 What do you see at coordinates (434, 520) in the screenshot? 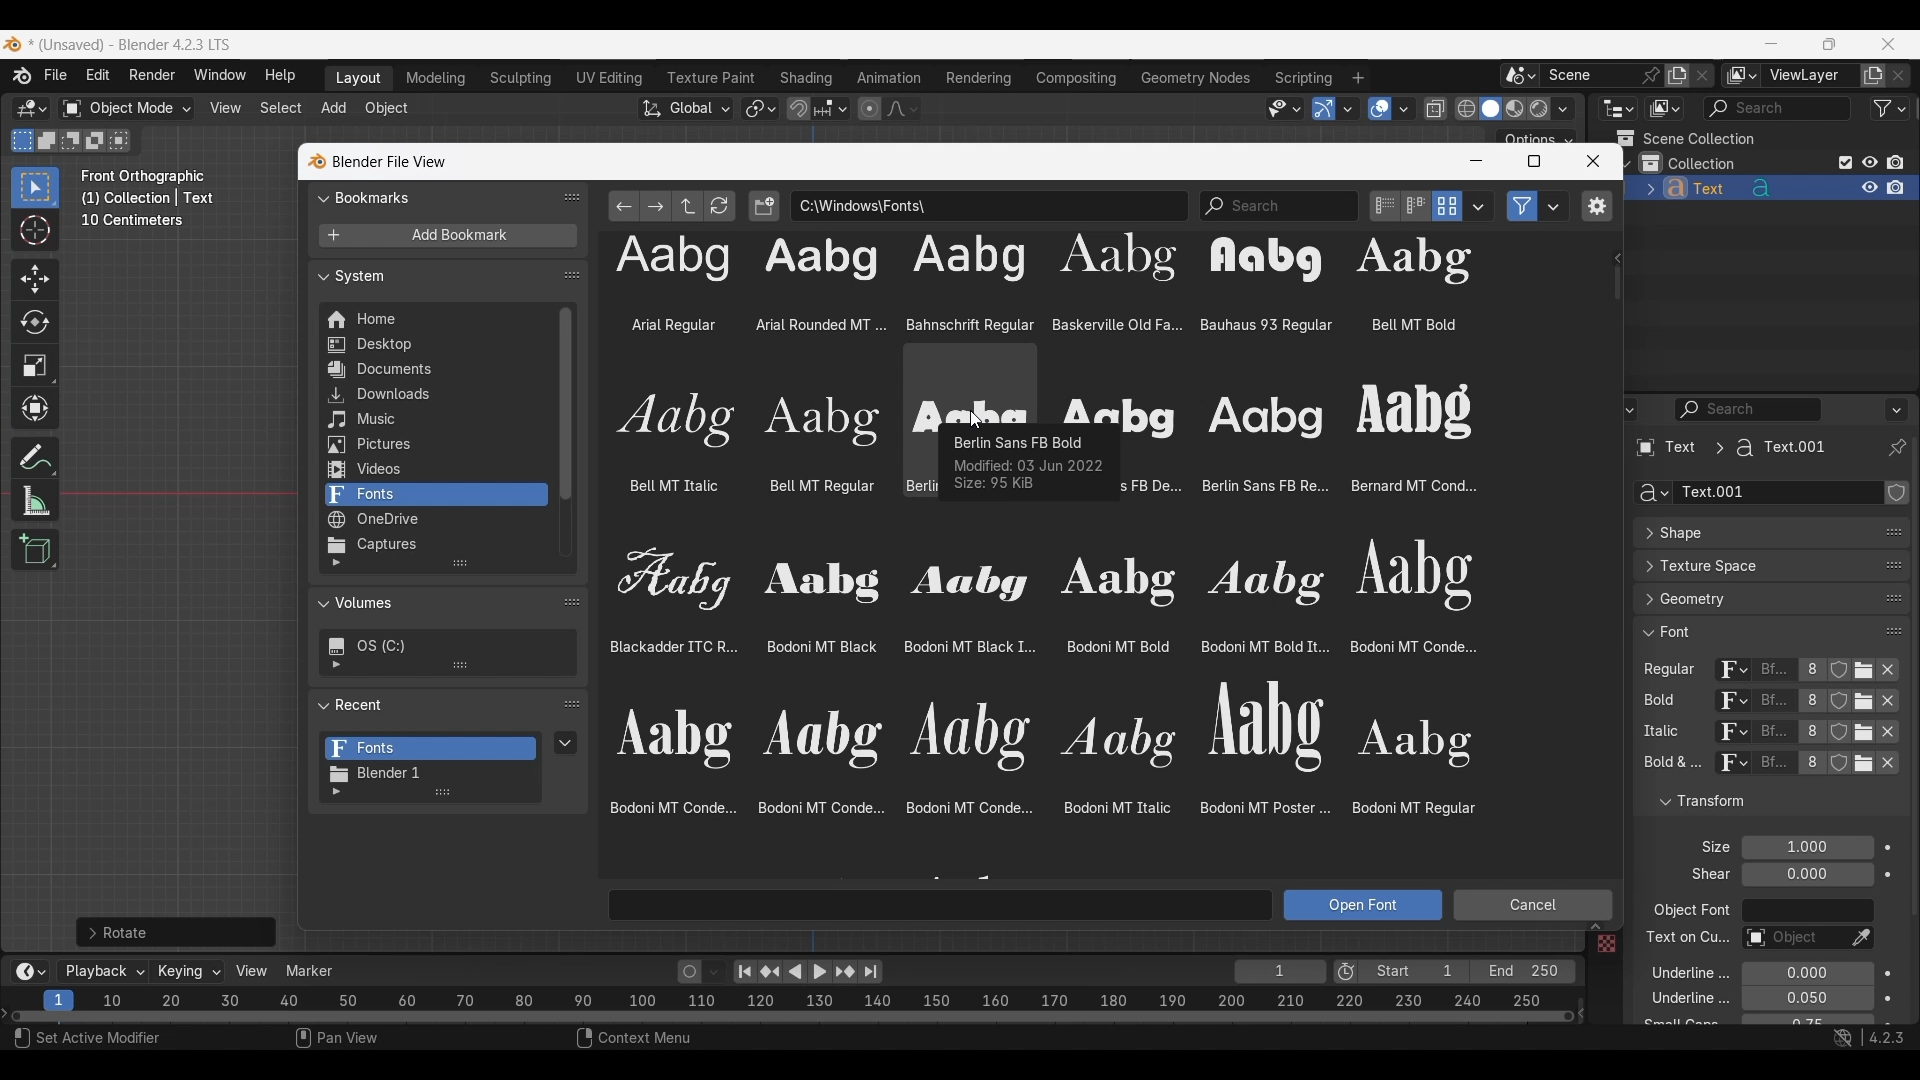
I see `OneDrive folder` at bounding box center [434, 520].